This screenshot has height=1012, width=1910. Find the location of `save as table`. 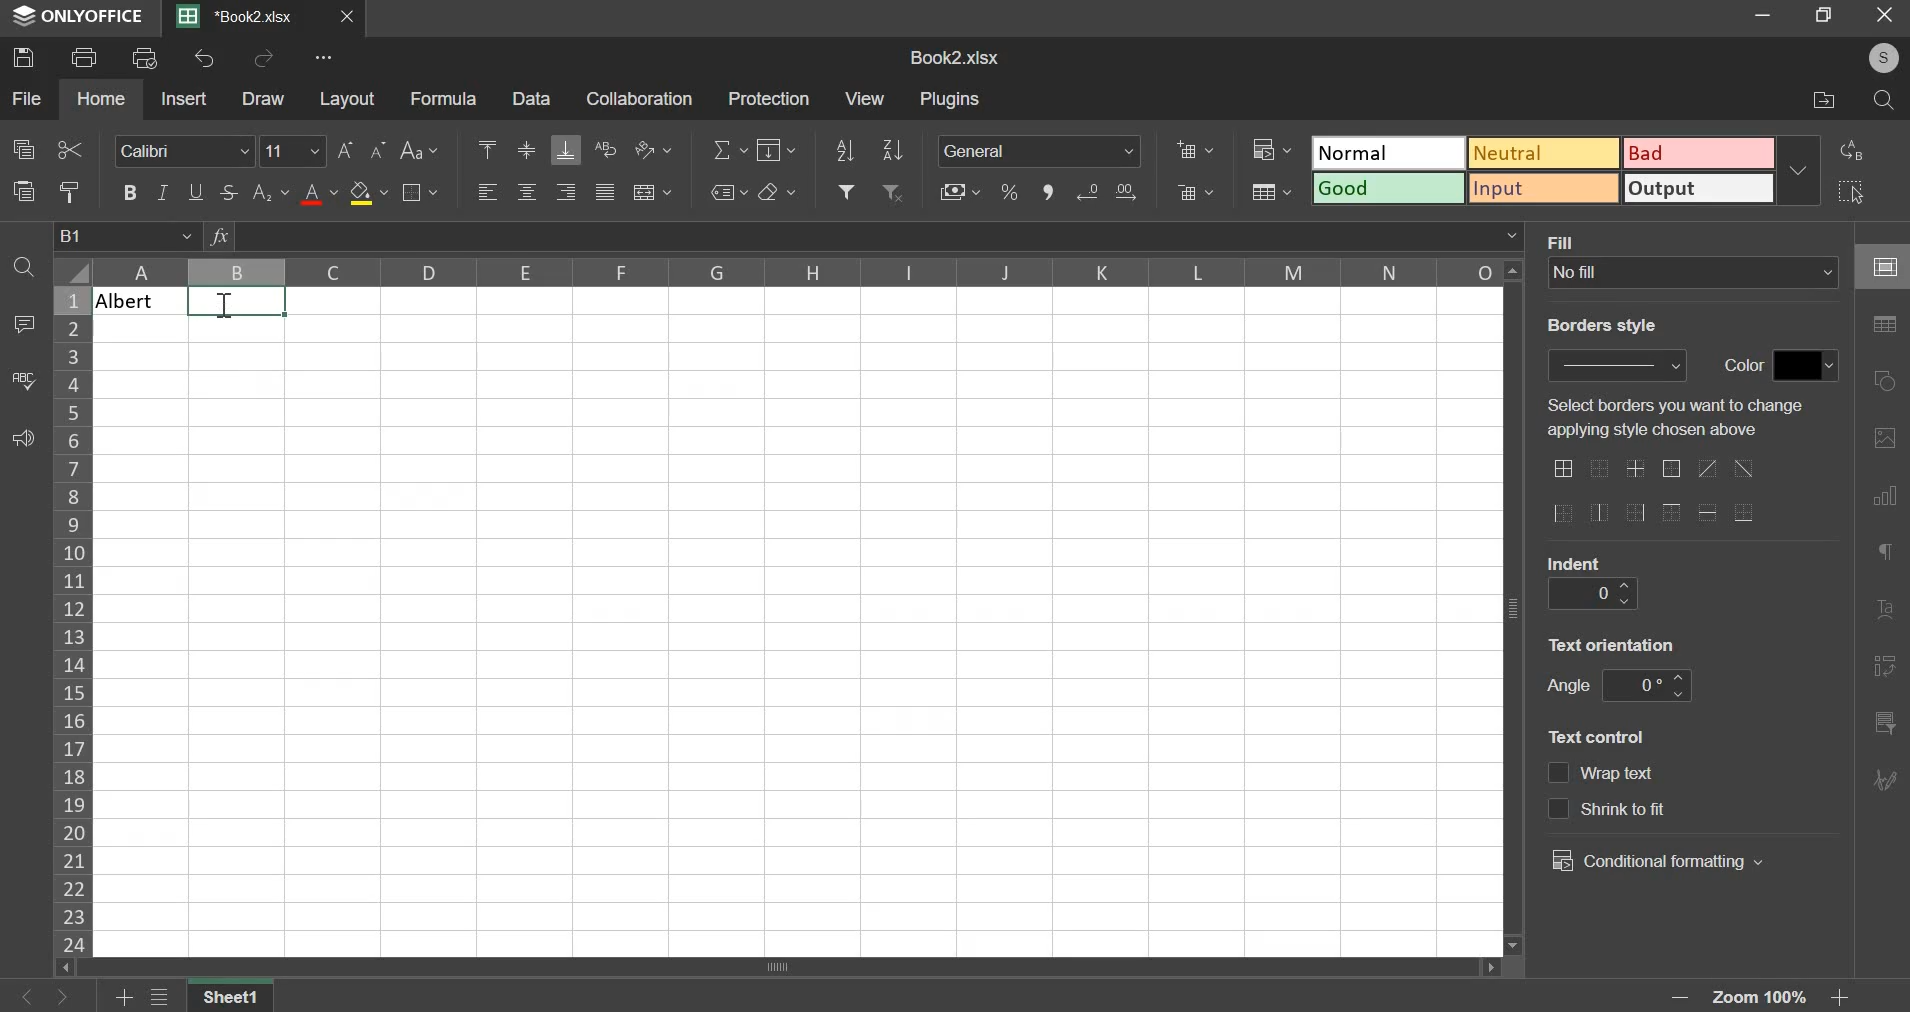

save as table is located at coordinates (1271, 192).